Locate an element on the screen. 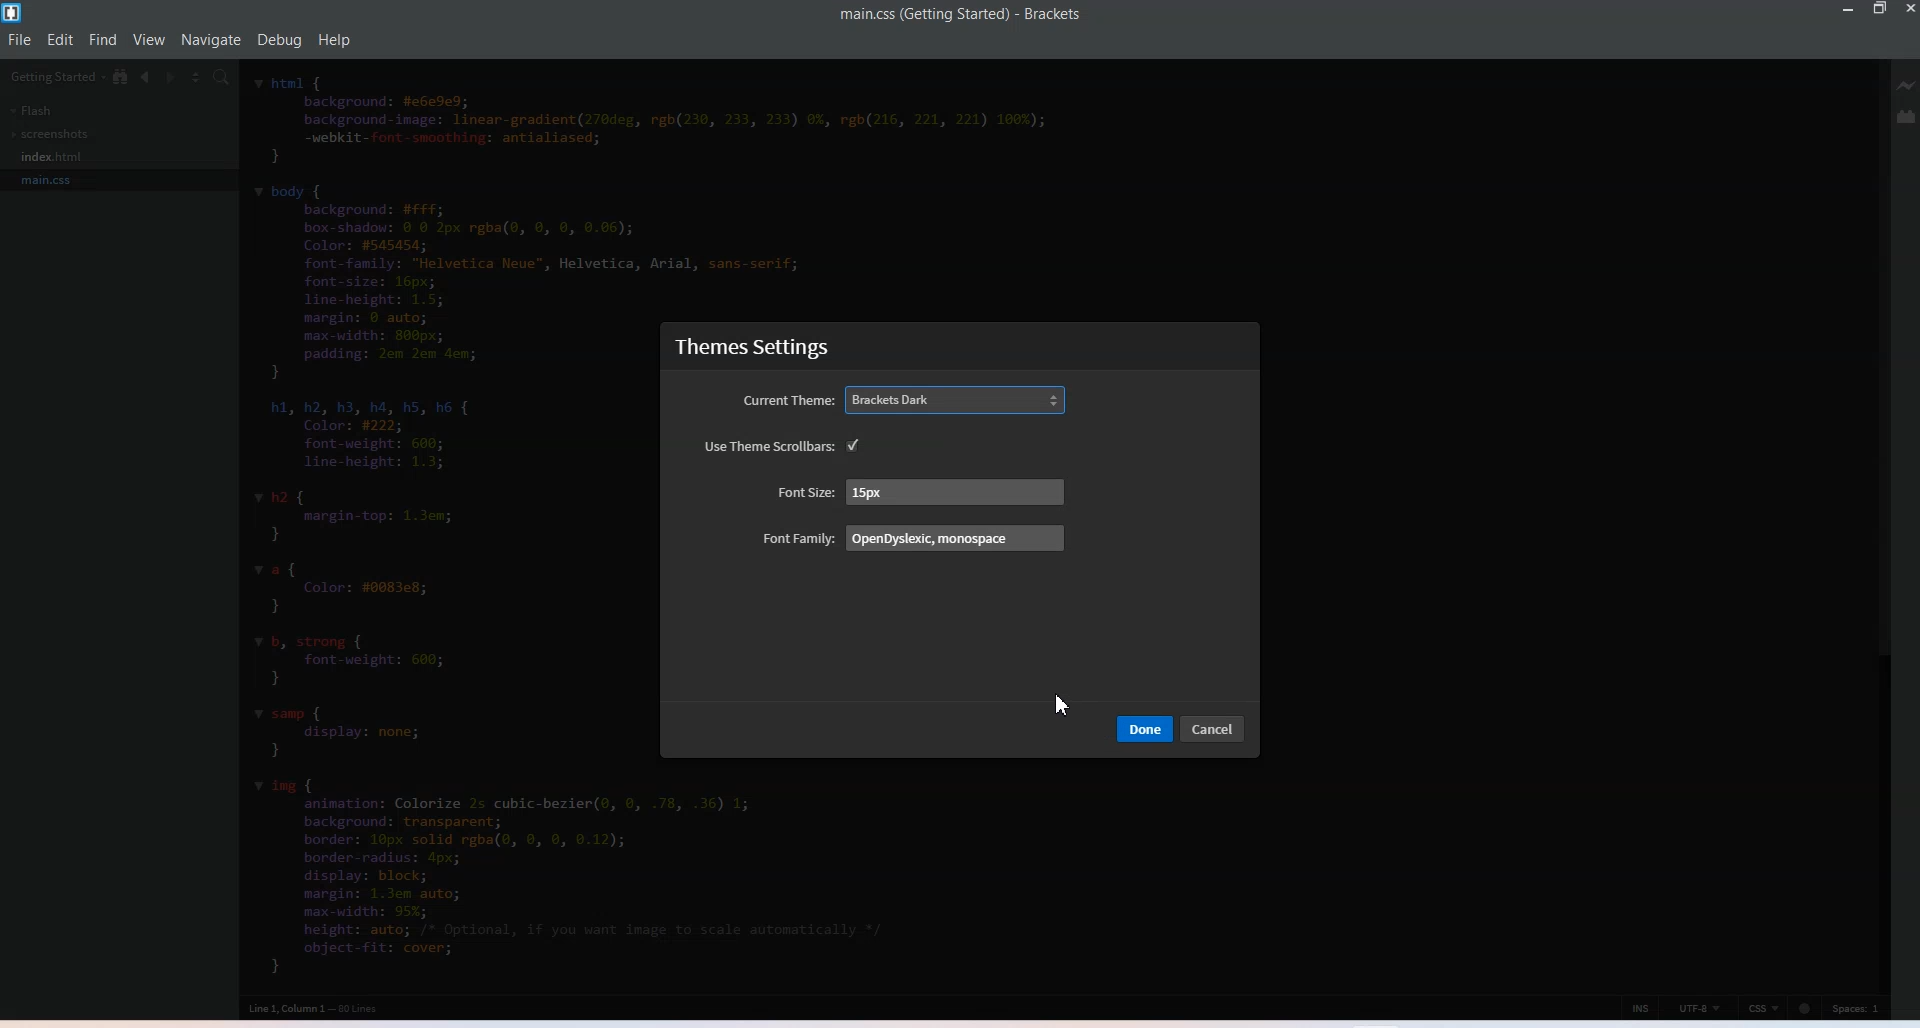 The width and height of the screenshot is (1920, 1028). index.html is located at coordinates (55, 157).